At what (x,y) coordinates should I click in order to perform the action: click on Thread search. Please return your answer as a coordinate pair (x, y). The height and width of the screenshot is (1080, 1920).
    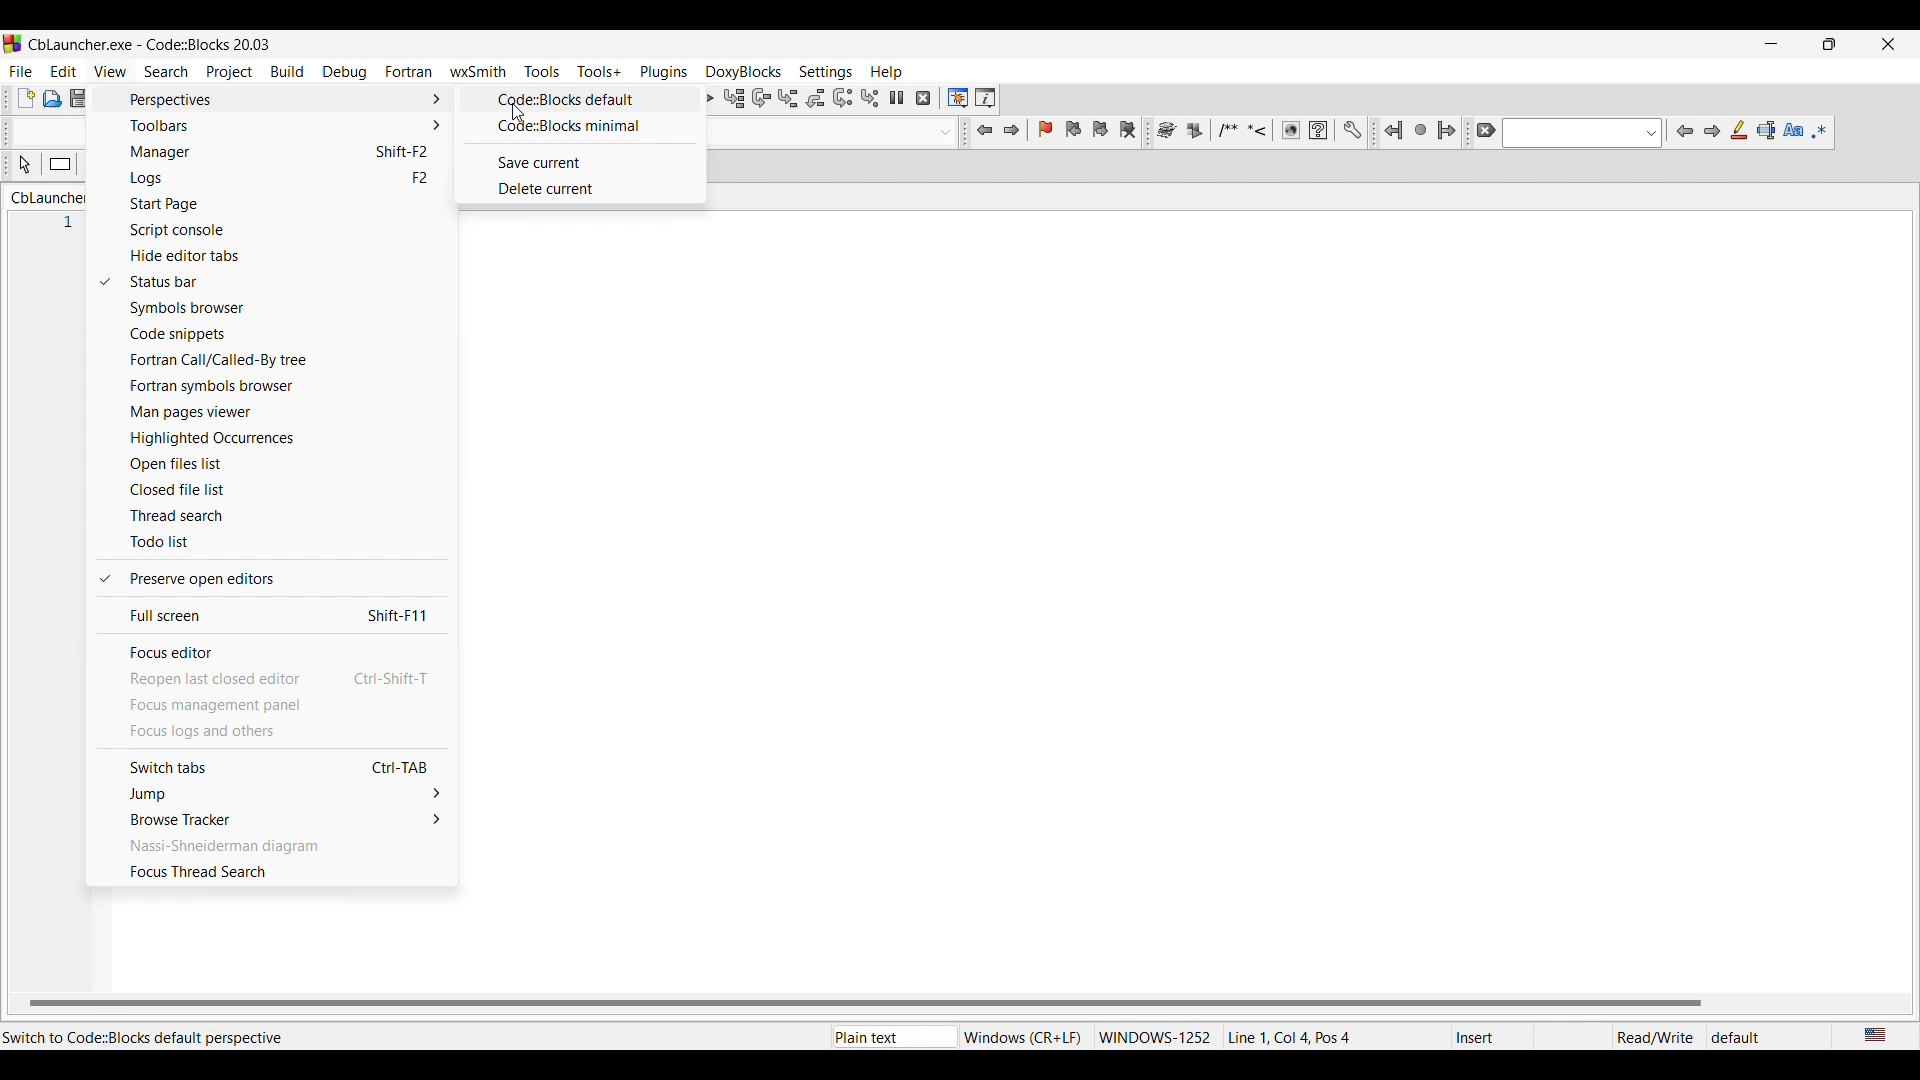
    Looking at the image, I should click on (283, 516).